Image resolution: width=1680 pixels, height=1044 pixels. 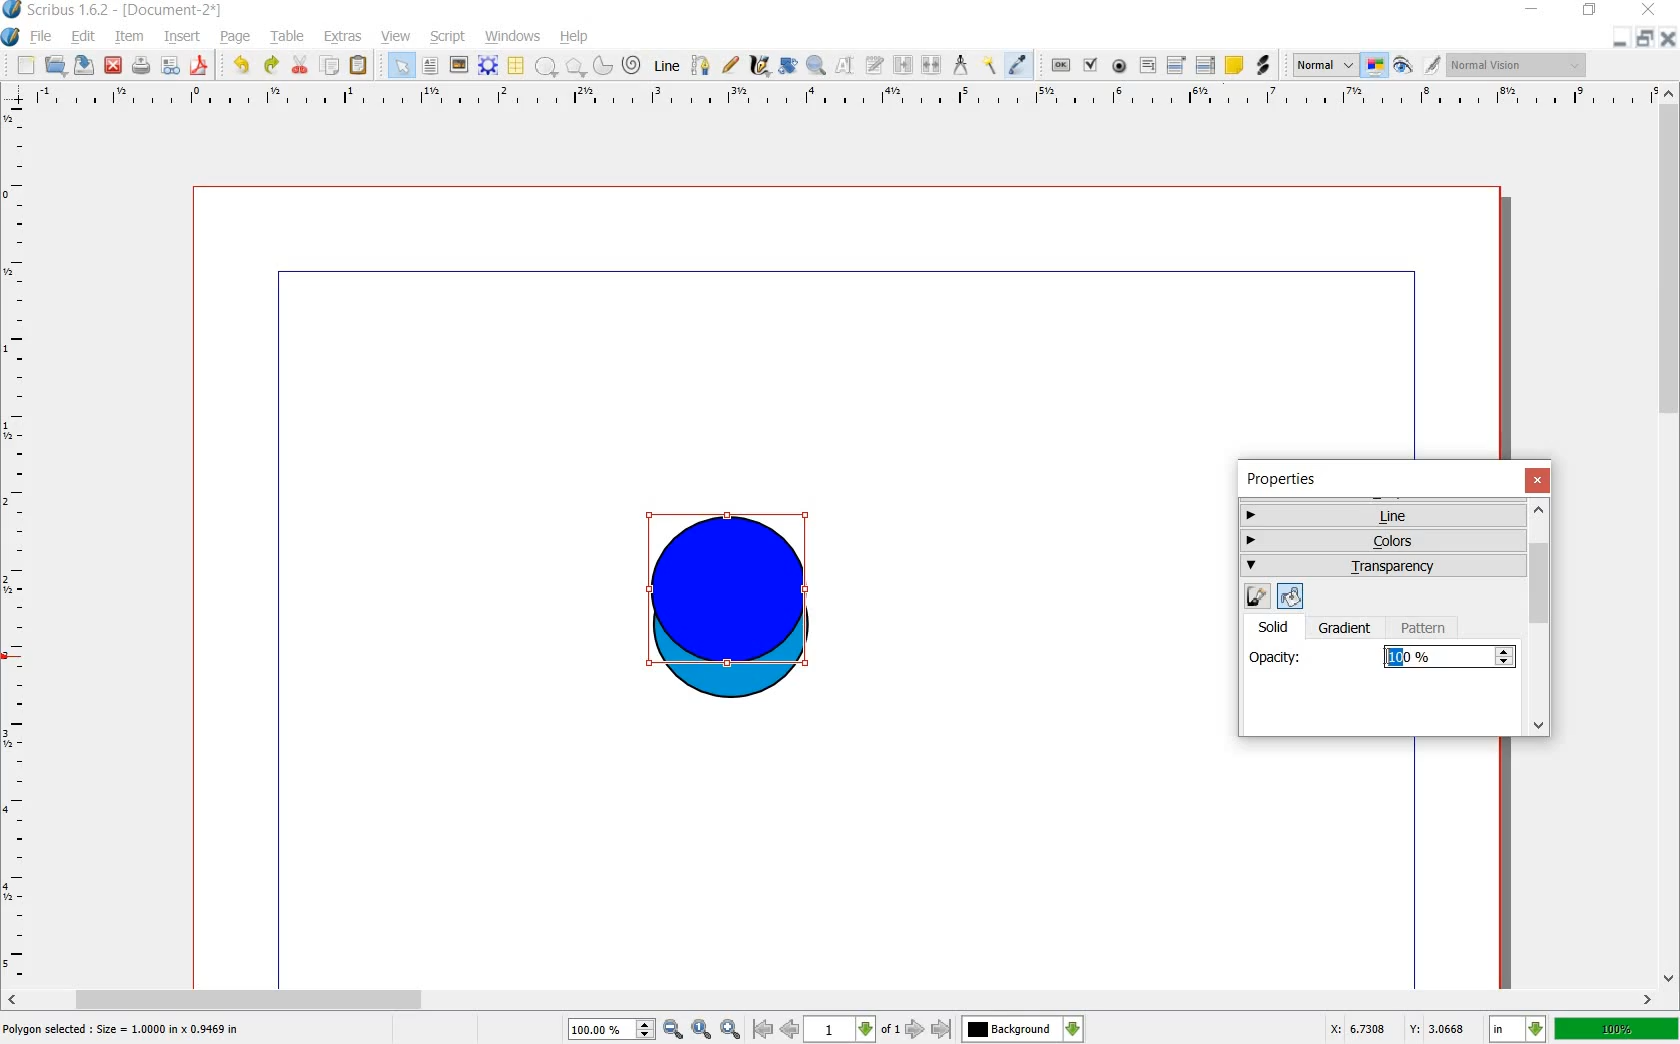 I want to click on zoom in or out, so click(x=816, y=68).